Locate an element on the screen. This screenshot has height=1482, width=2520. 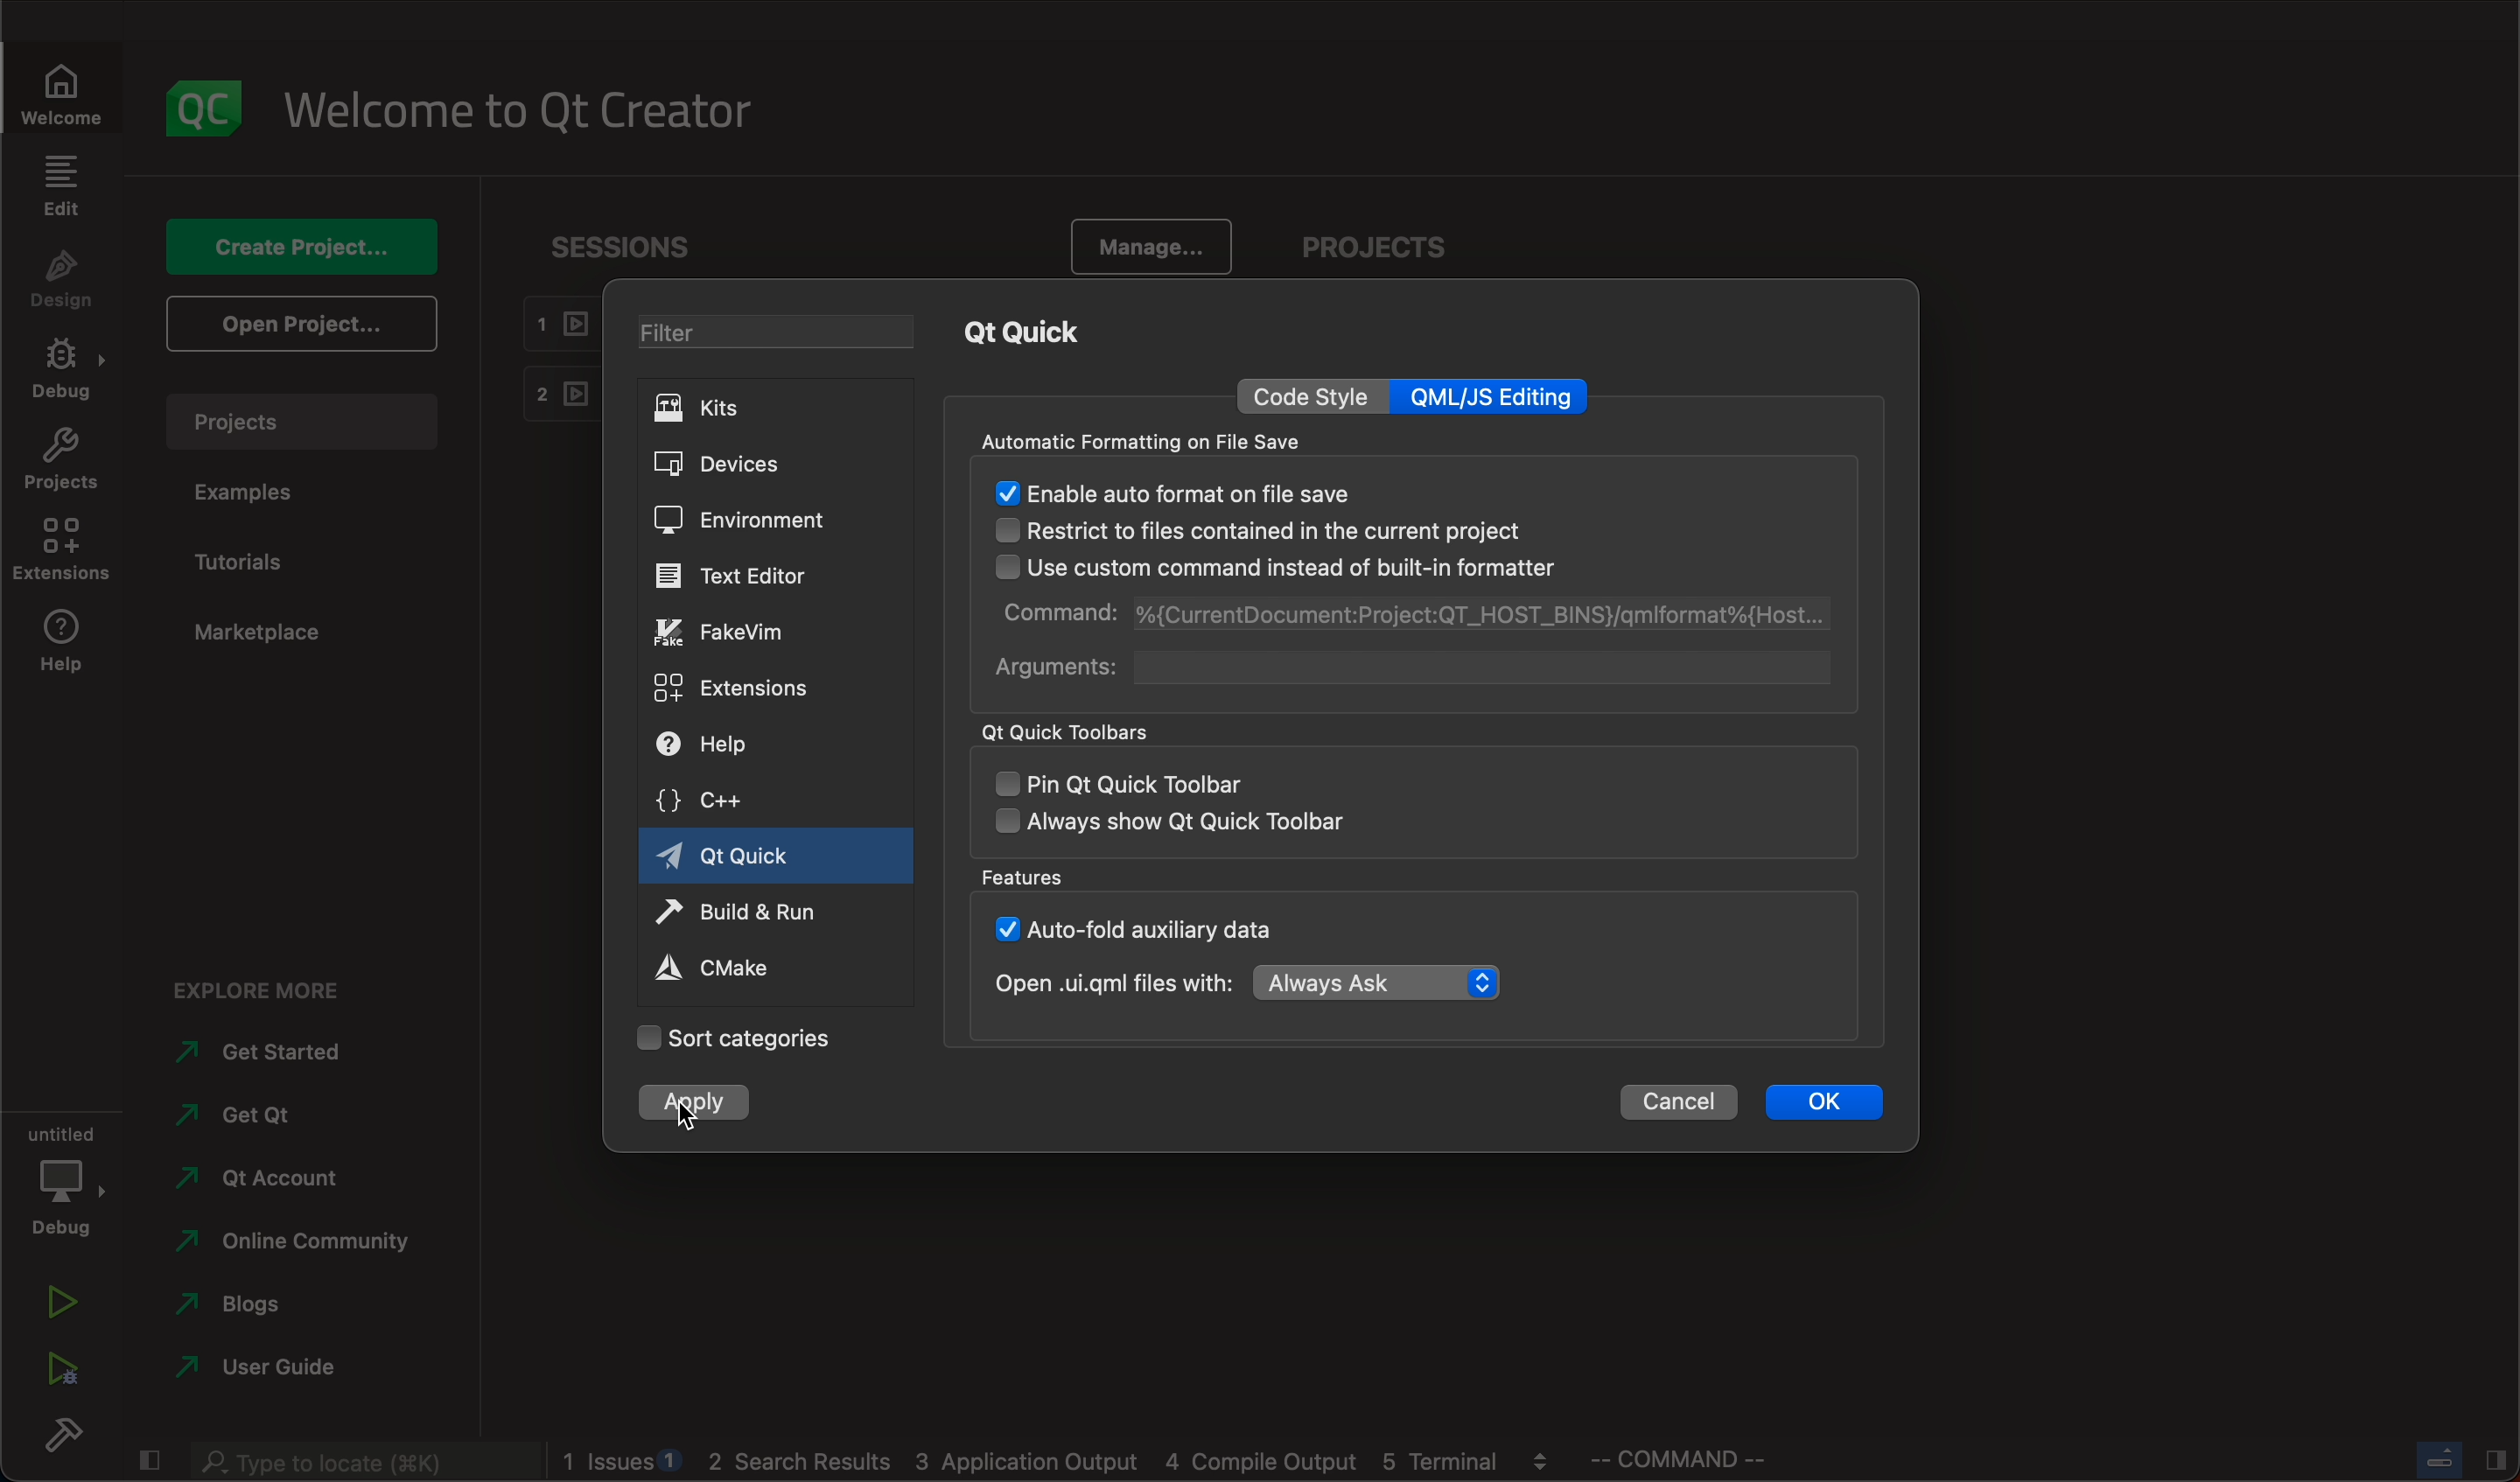
automatic formatting is located at coordinates (1138, 438).